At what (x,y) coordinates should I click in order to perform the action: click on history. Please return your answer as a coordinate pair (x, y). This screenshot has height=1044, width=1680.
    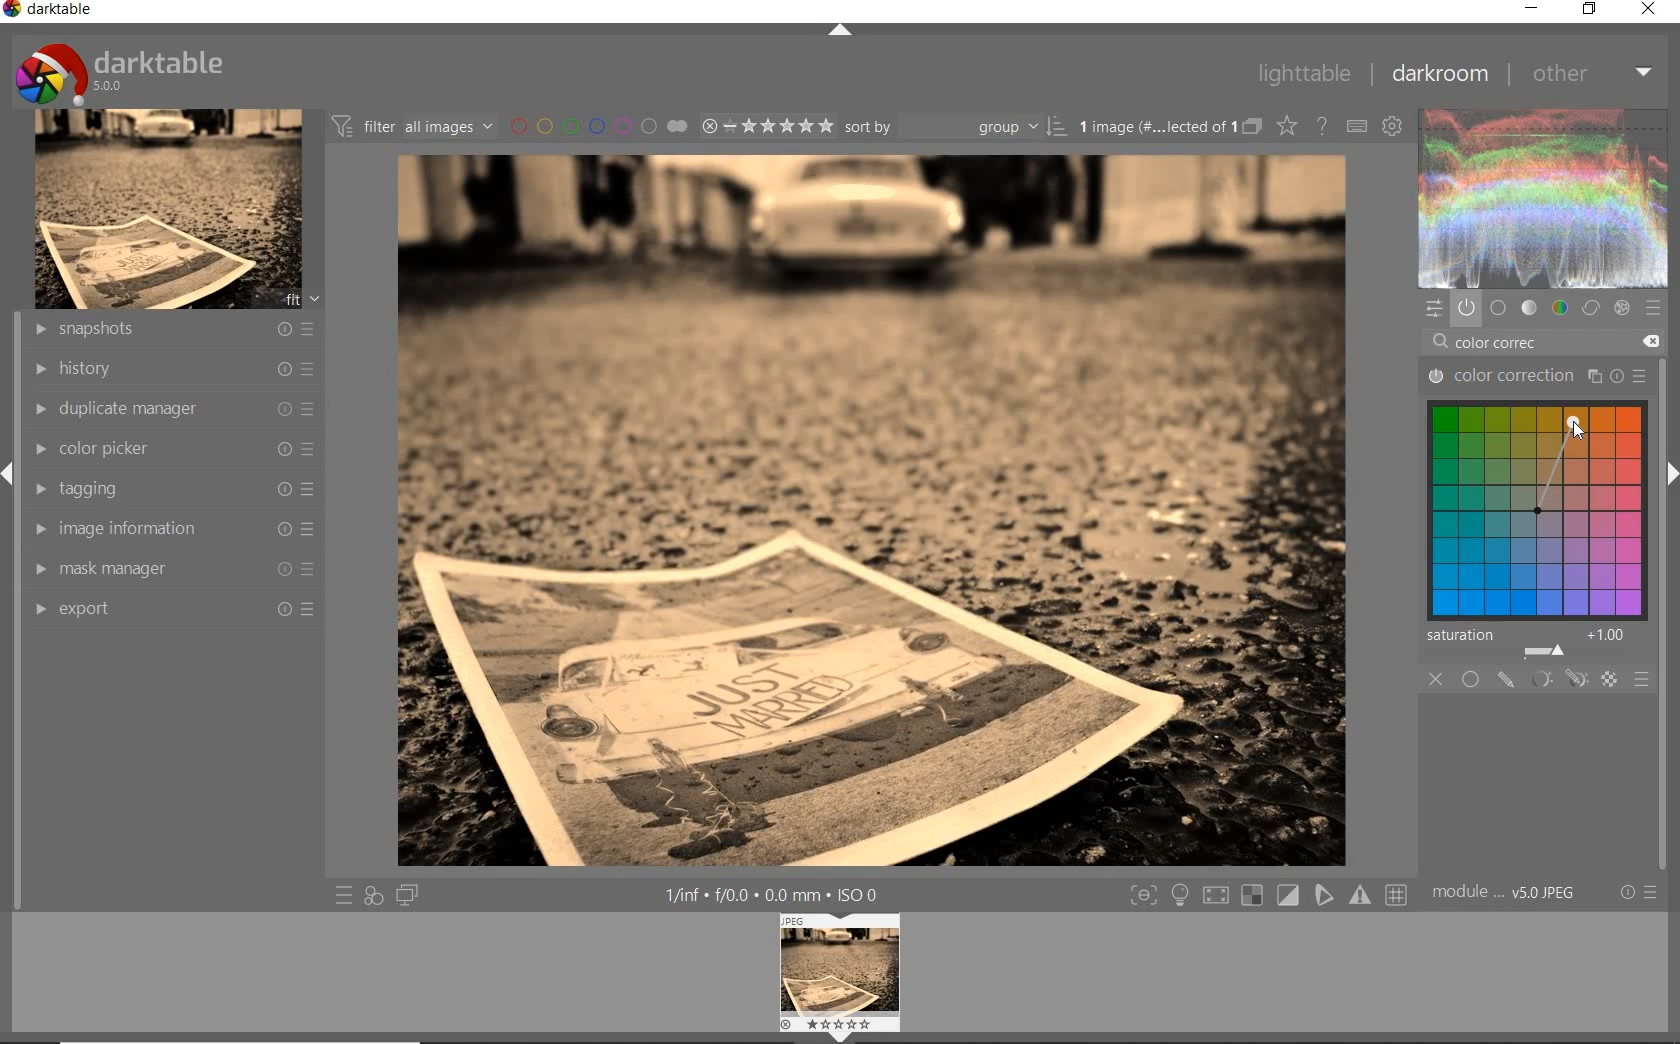
    Looking at the image, I should click on (173, 369).